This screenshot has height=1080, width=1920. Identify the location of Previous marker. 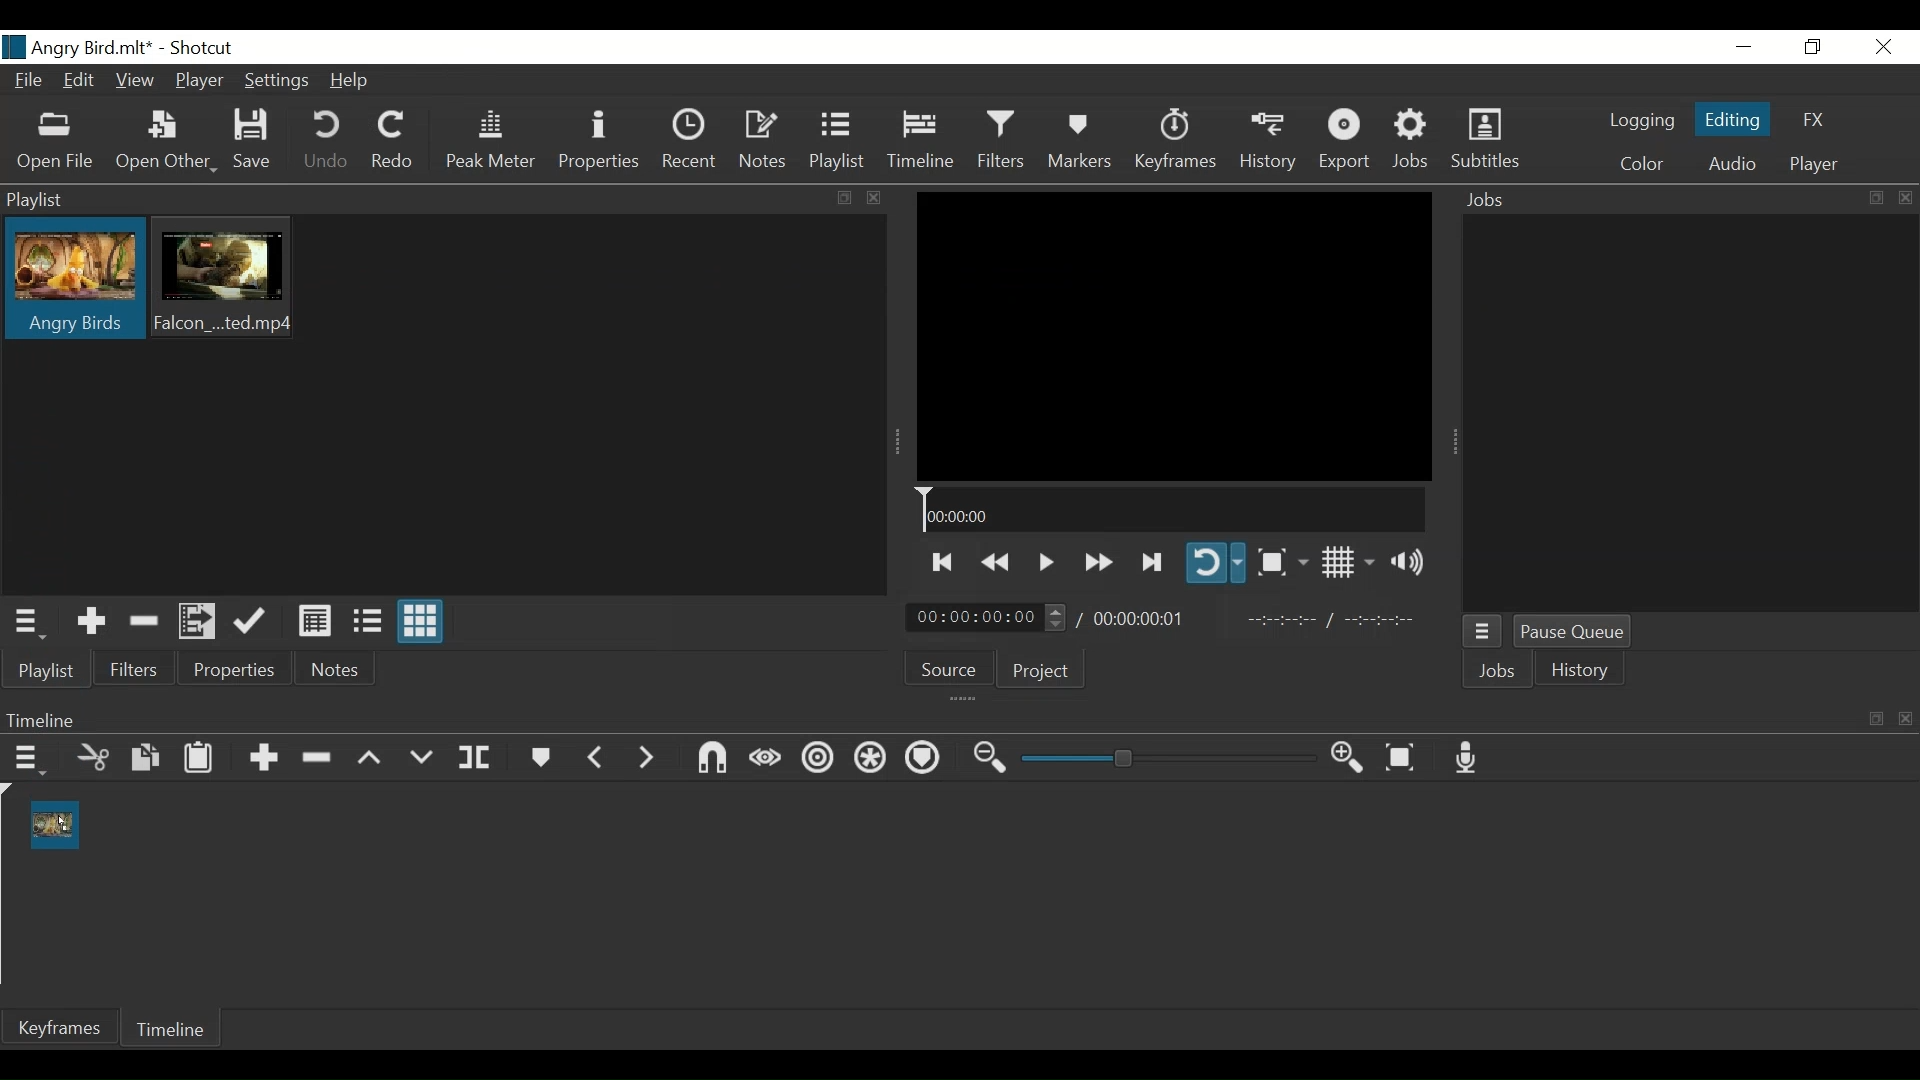
(598, 757).